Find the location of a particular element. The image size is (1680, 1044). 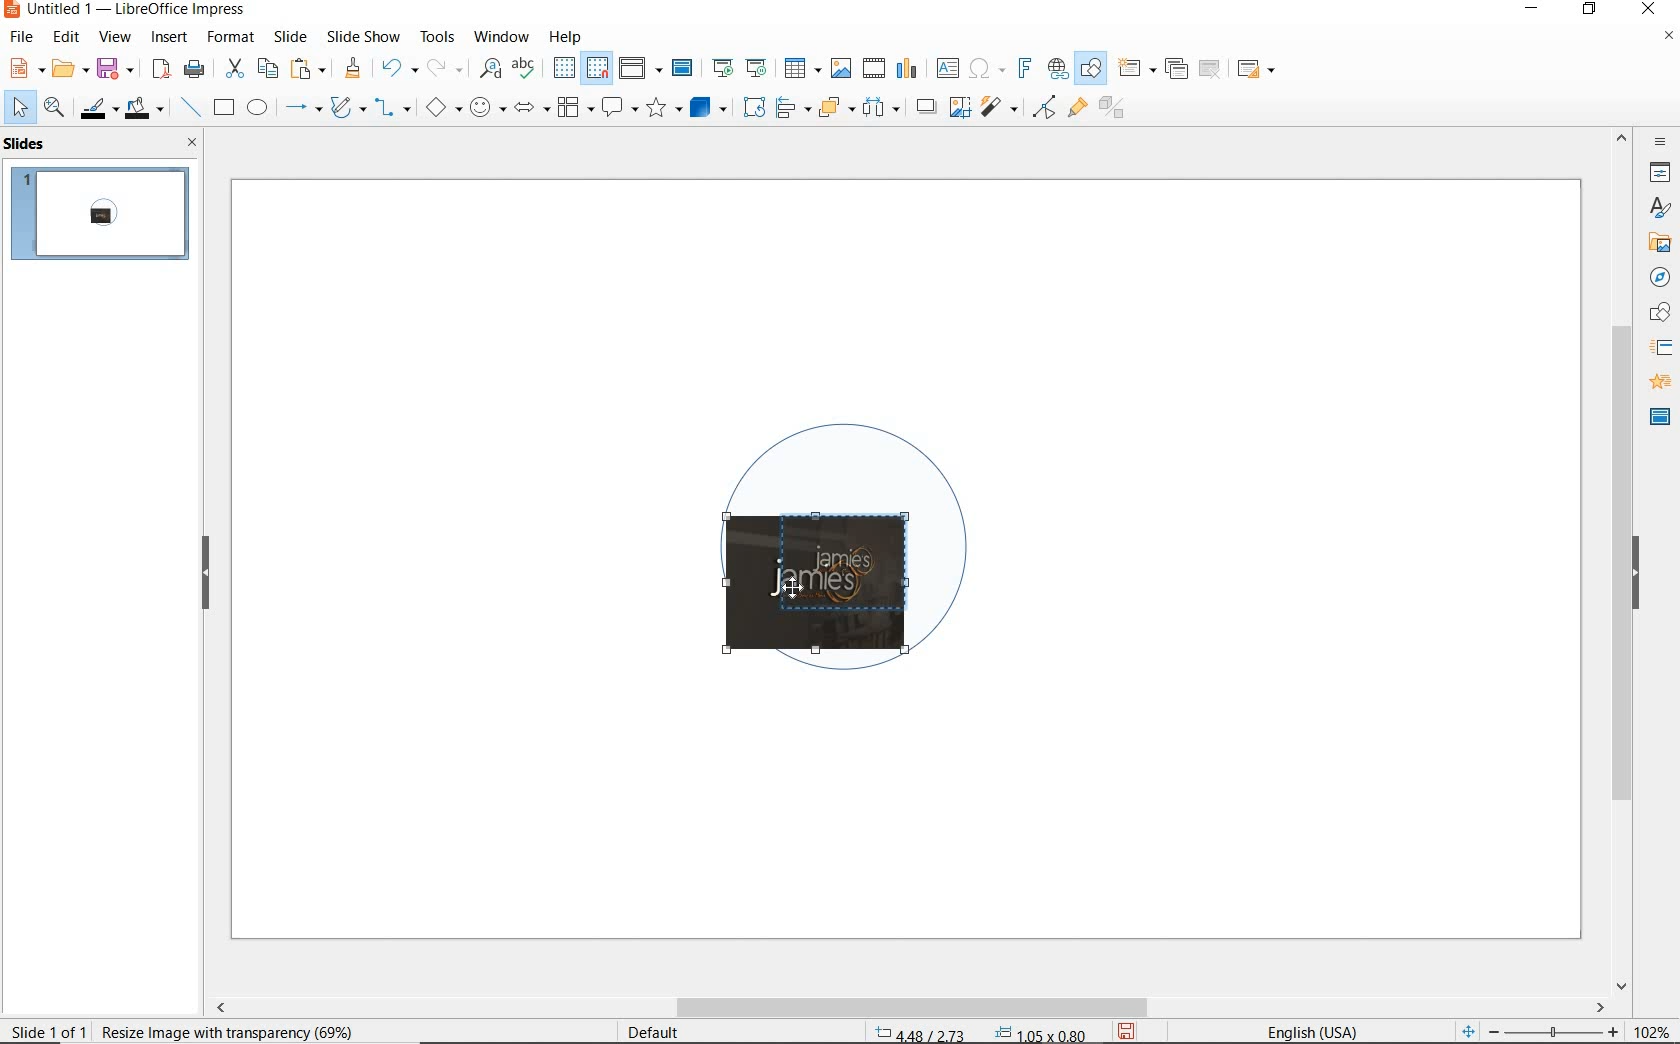

scrollbar is located at coordinates (908, 1007).